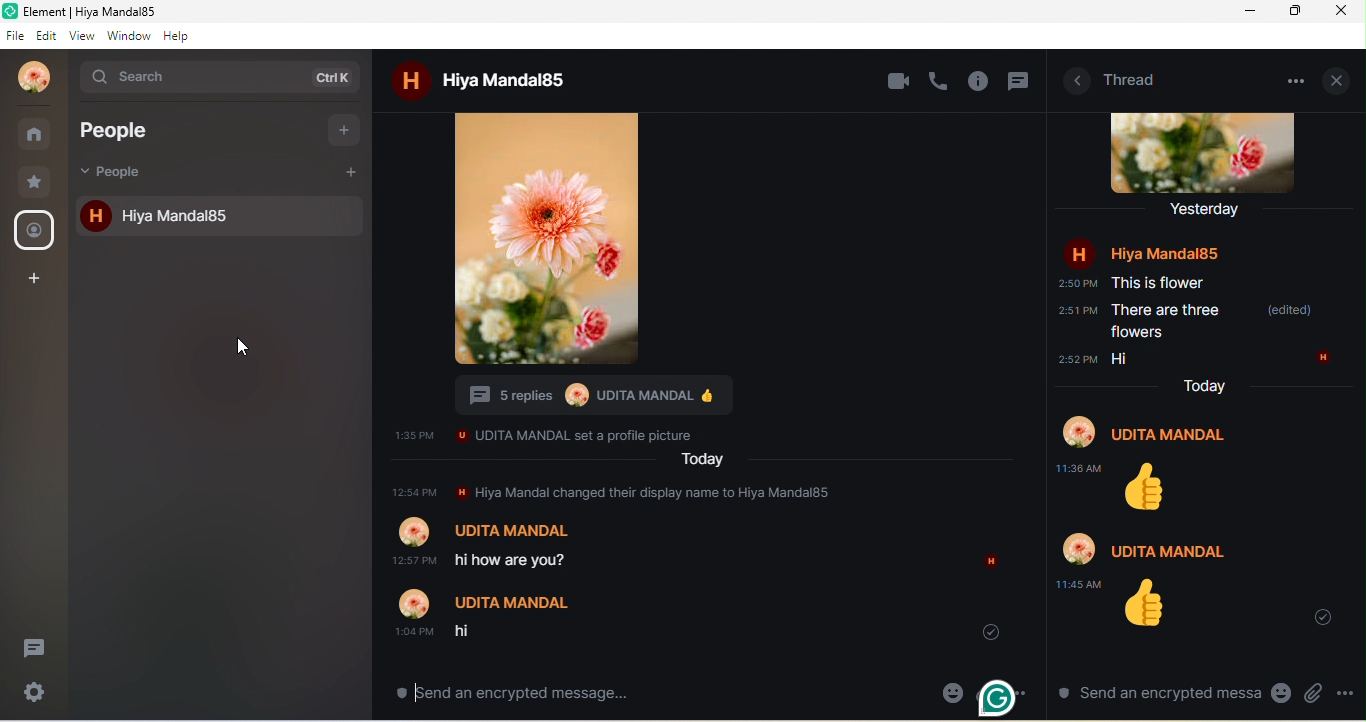  What do you see at coordinates (899, 81) in the screenshot?
I see `video call` at bounding box center [899, 81].